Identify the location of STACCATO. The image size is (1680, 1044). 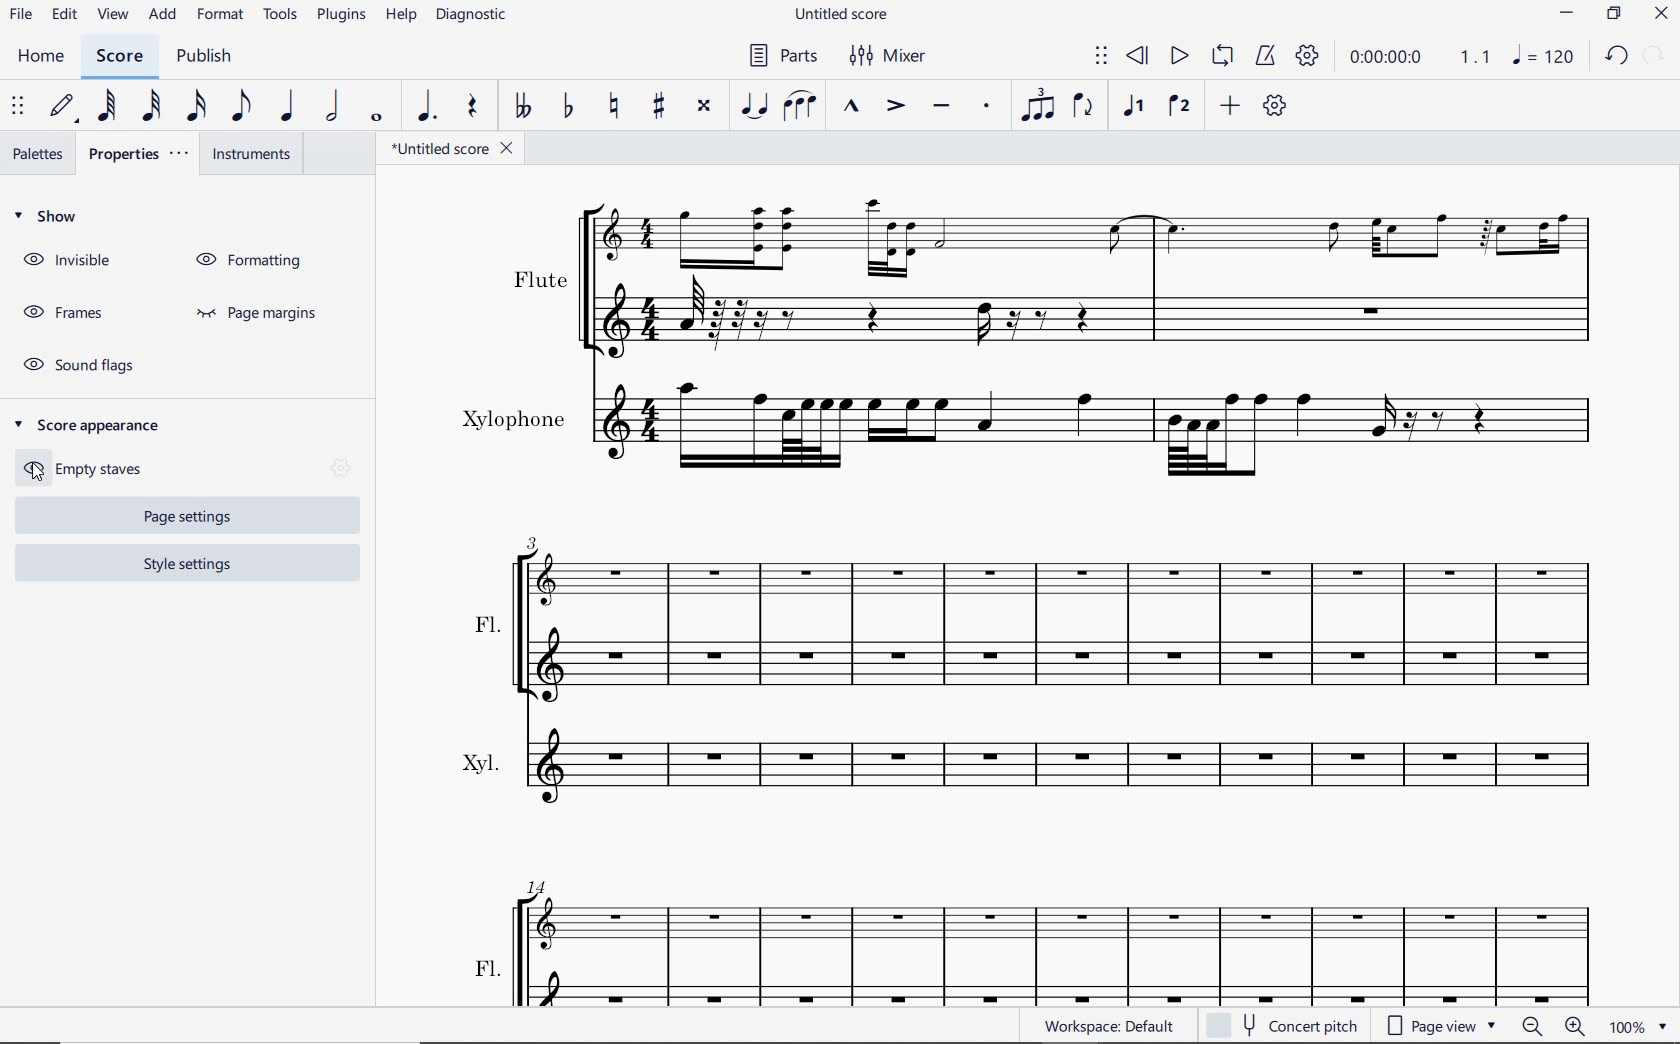
(986, 106).